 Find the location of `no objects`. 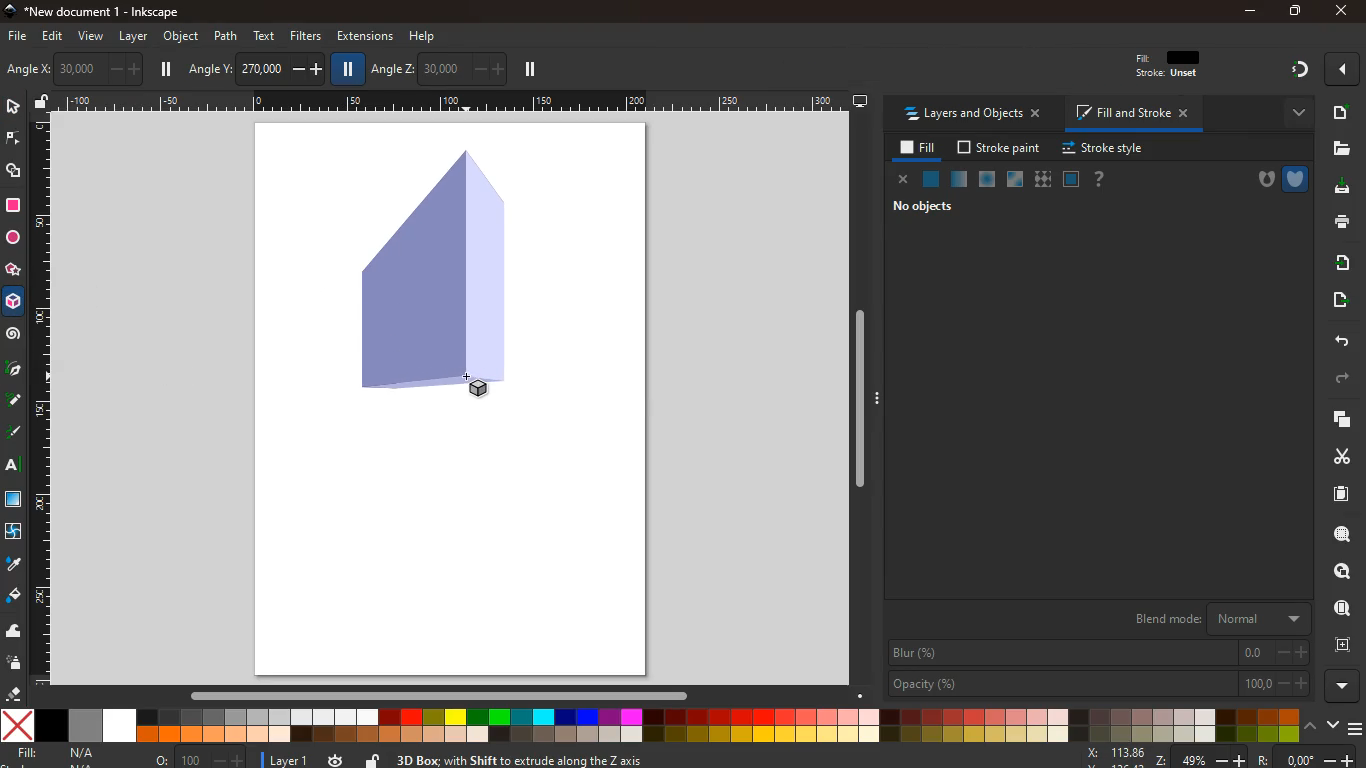

no objects is located at coordinates (925, 209).